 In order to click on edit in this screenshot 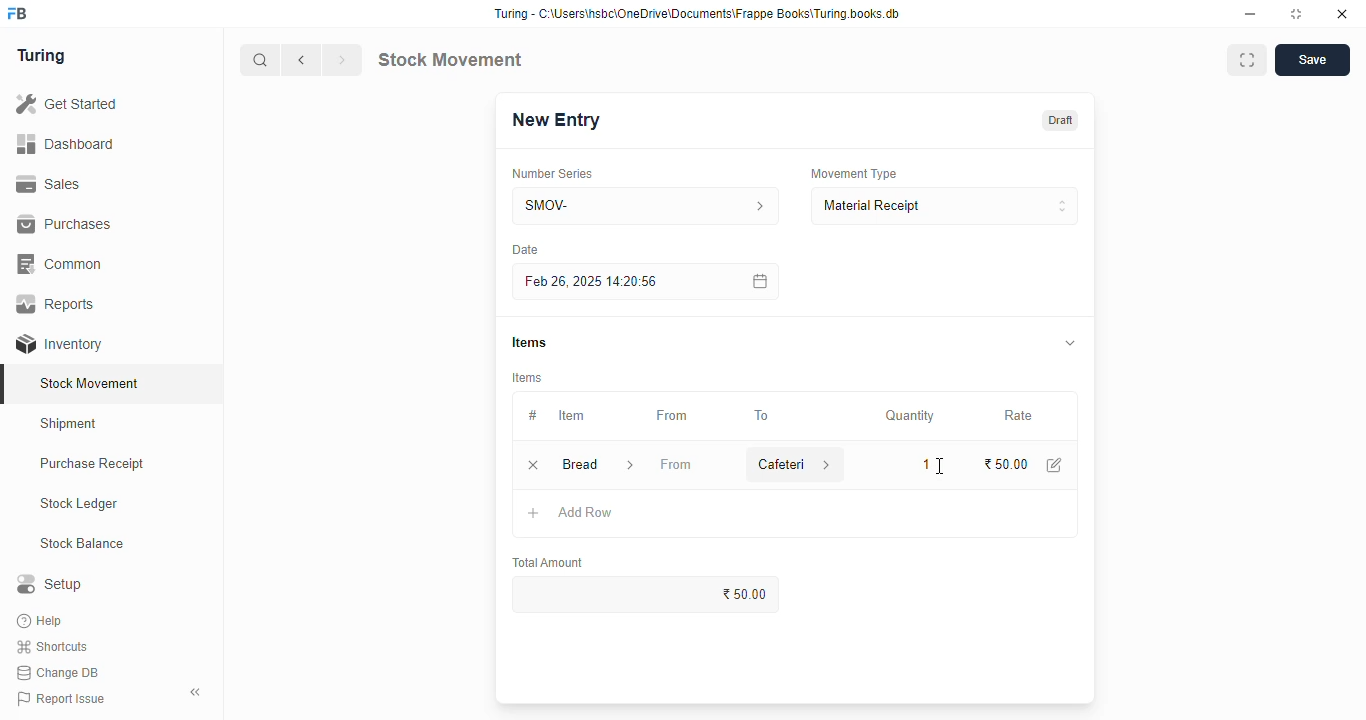, I will do `click(1055, 465)`.